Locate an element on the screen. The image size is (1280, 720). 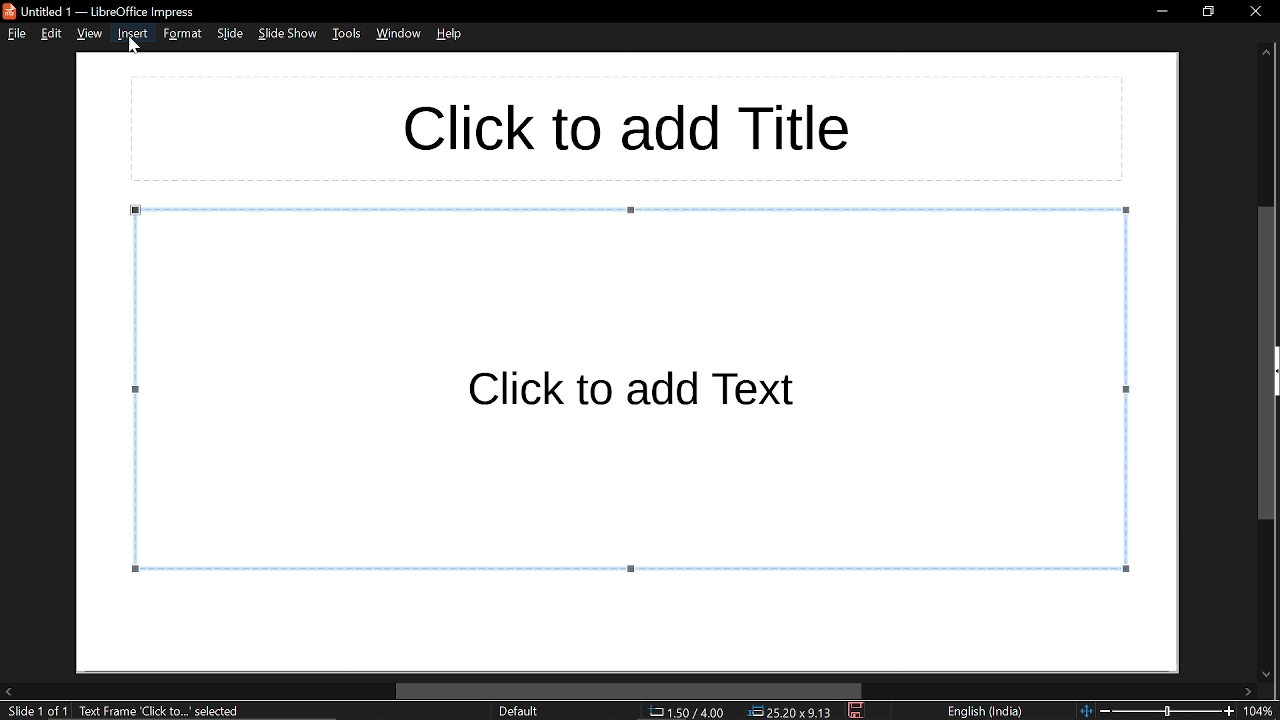
restore down is located at coordinates (1206, 13).